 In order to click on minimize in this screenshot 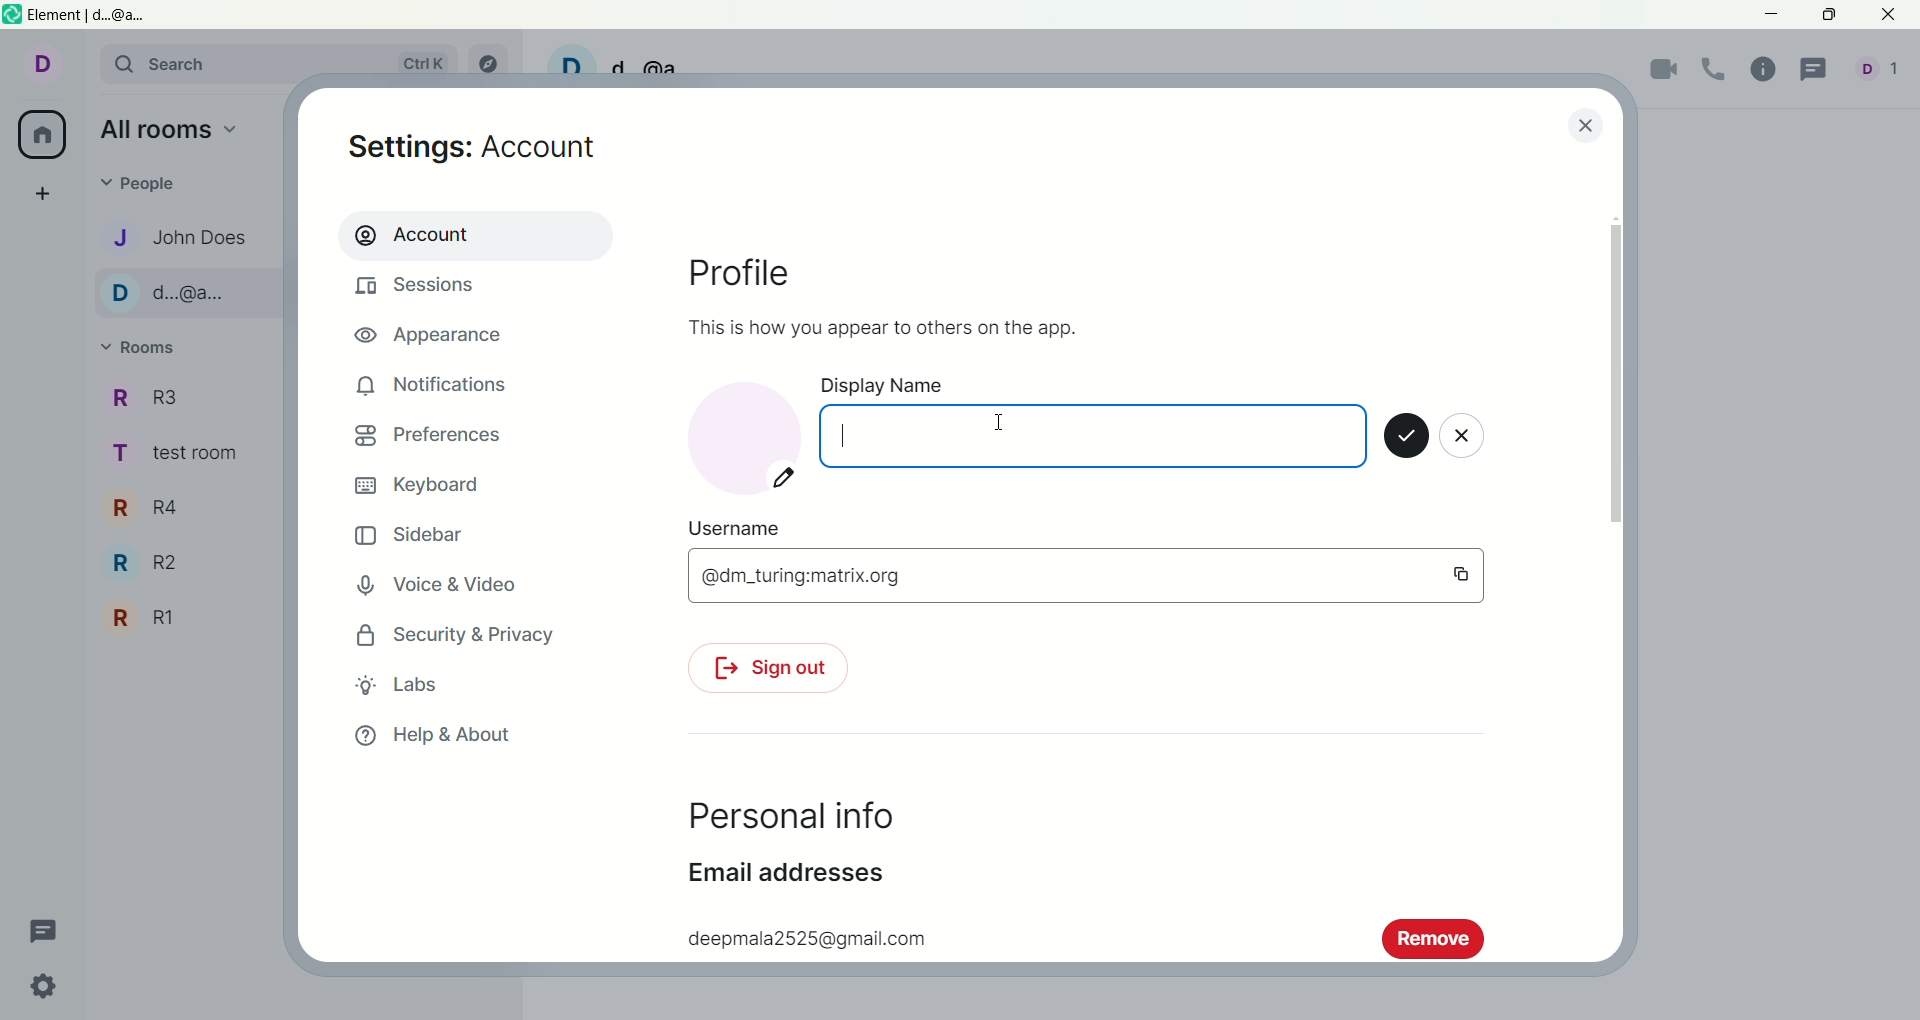, I will do `click(1773, 17)`.